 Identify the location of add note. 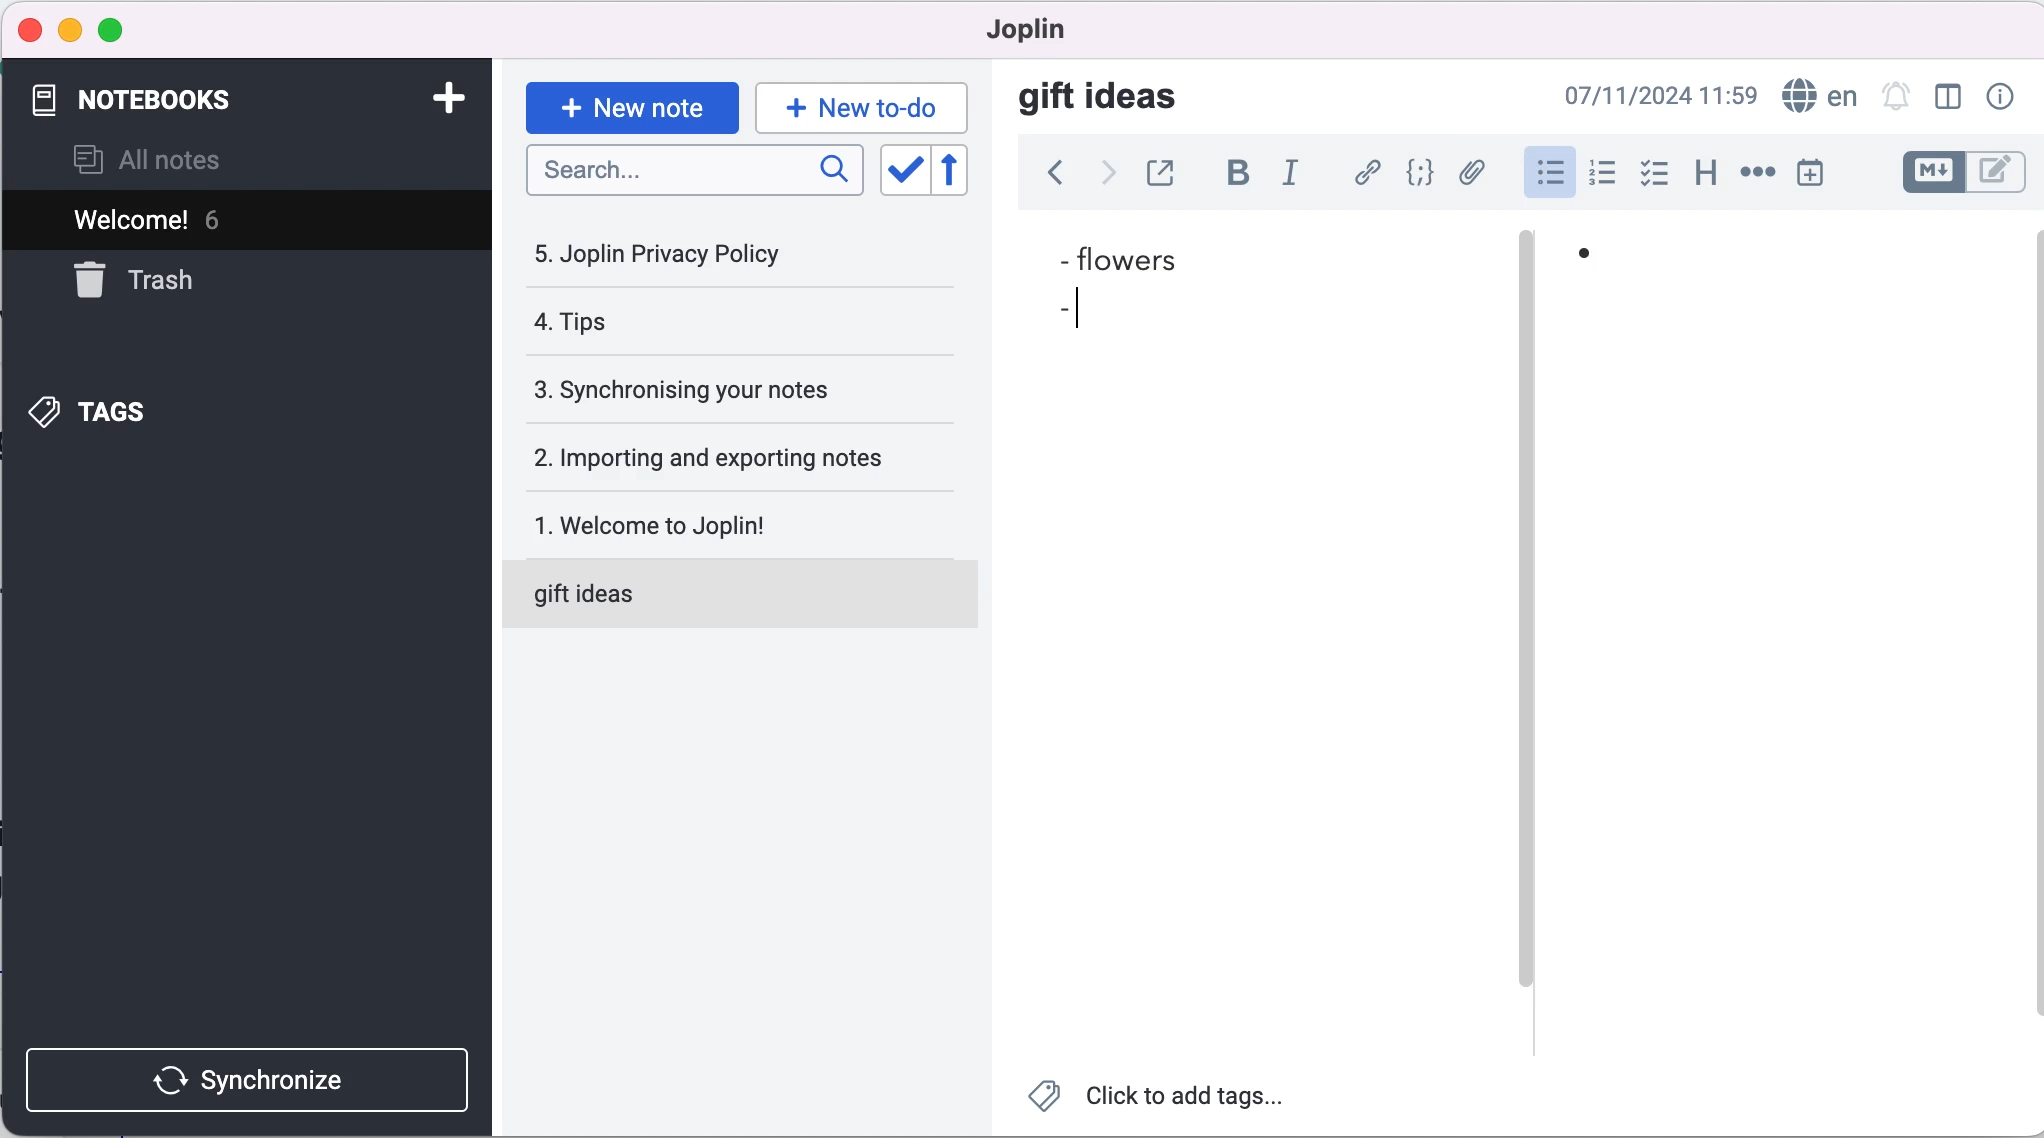
(438, 97).